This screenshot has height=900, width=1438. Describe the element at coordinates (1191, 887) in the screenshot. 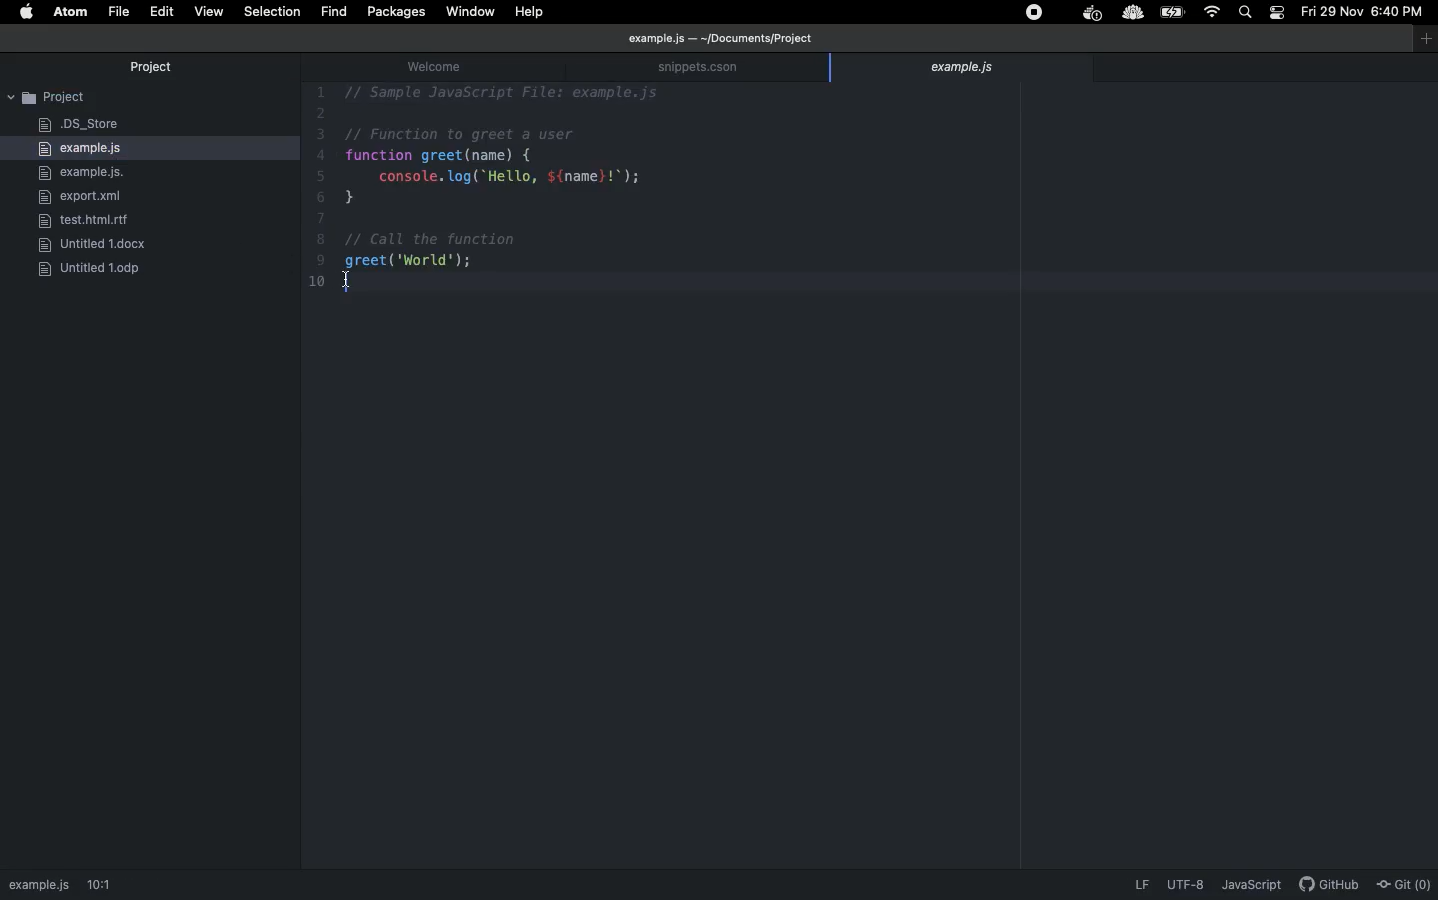

I see `description` at that location.